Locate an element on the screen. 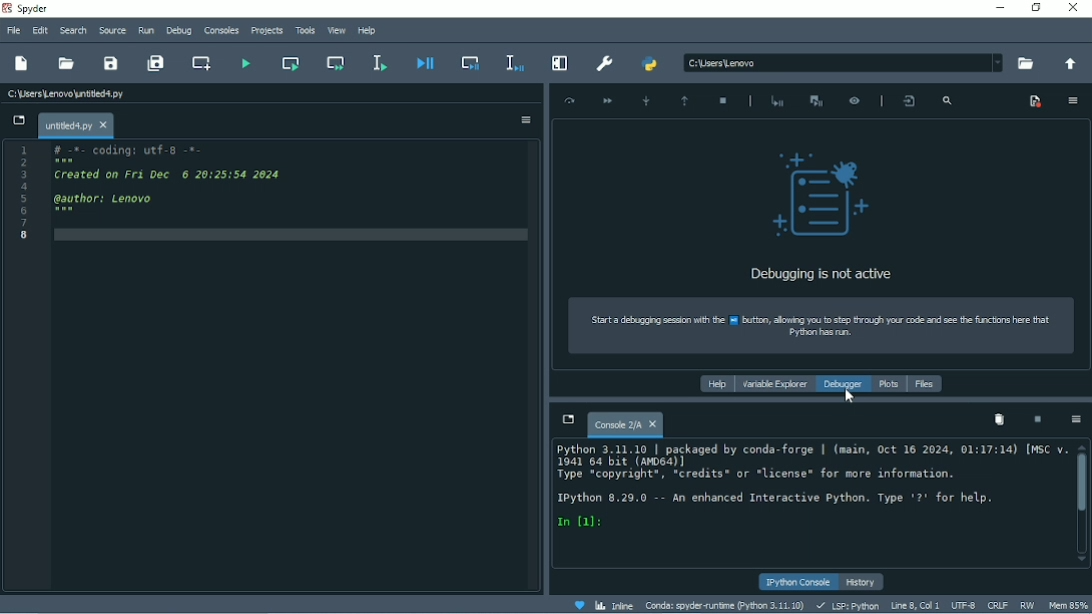 The image size is (1092, 614). History is located at coordinates (862, 582).